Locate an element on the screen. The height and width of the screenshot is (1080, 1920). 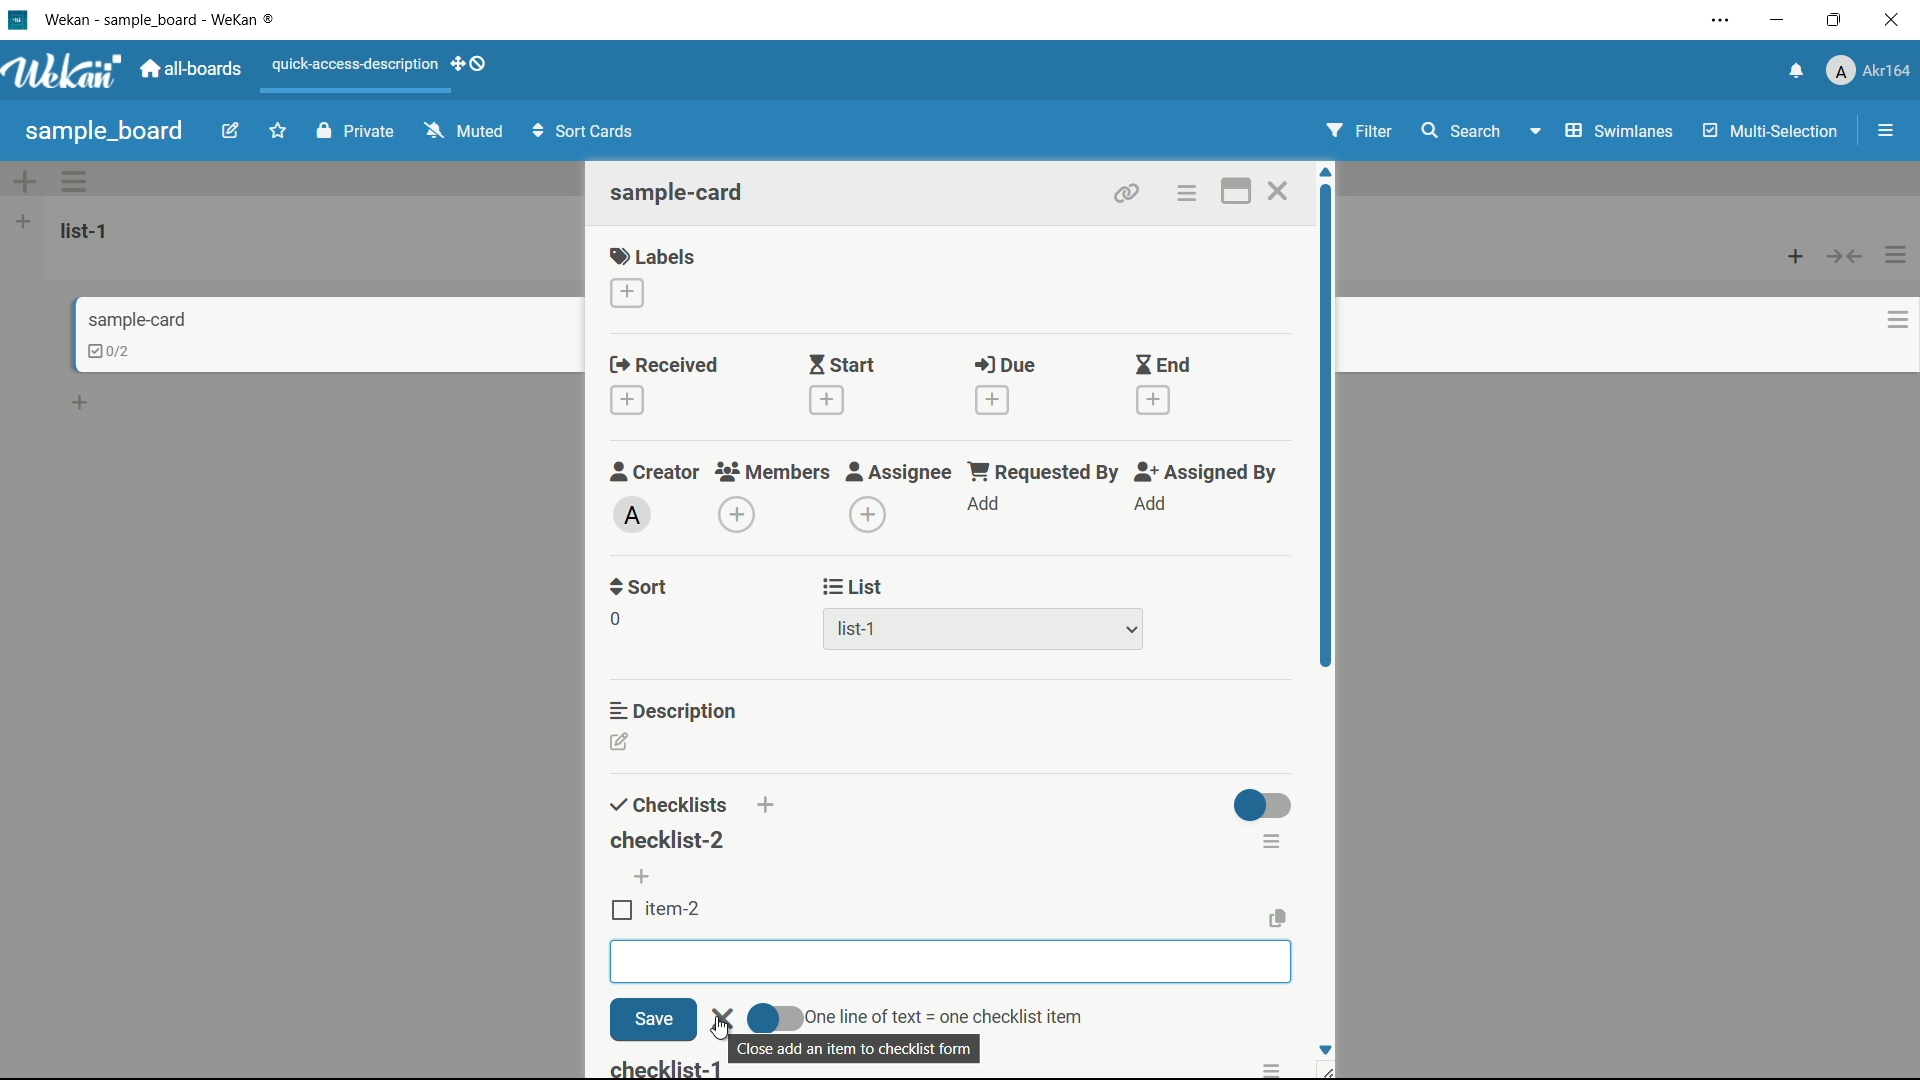
received is located at coordinates (664, 366).